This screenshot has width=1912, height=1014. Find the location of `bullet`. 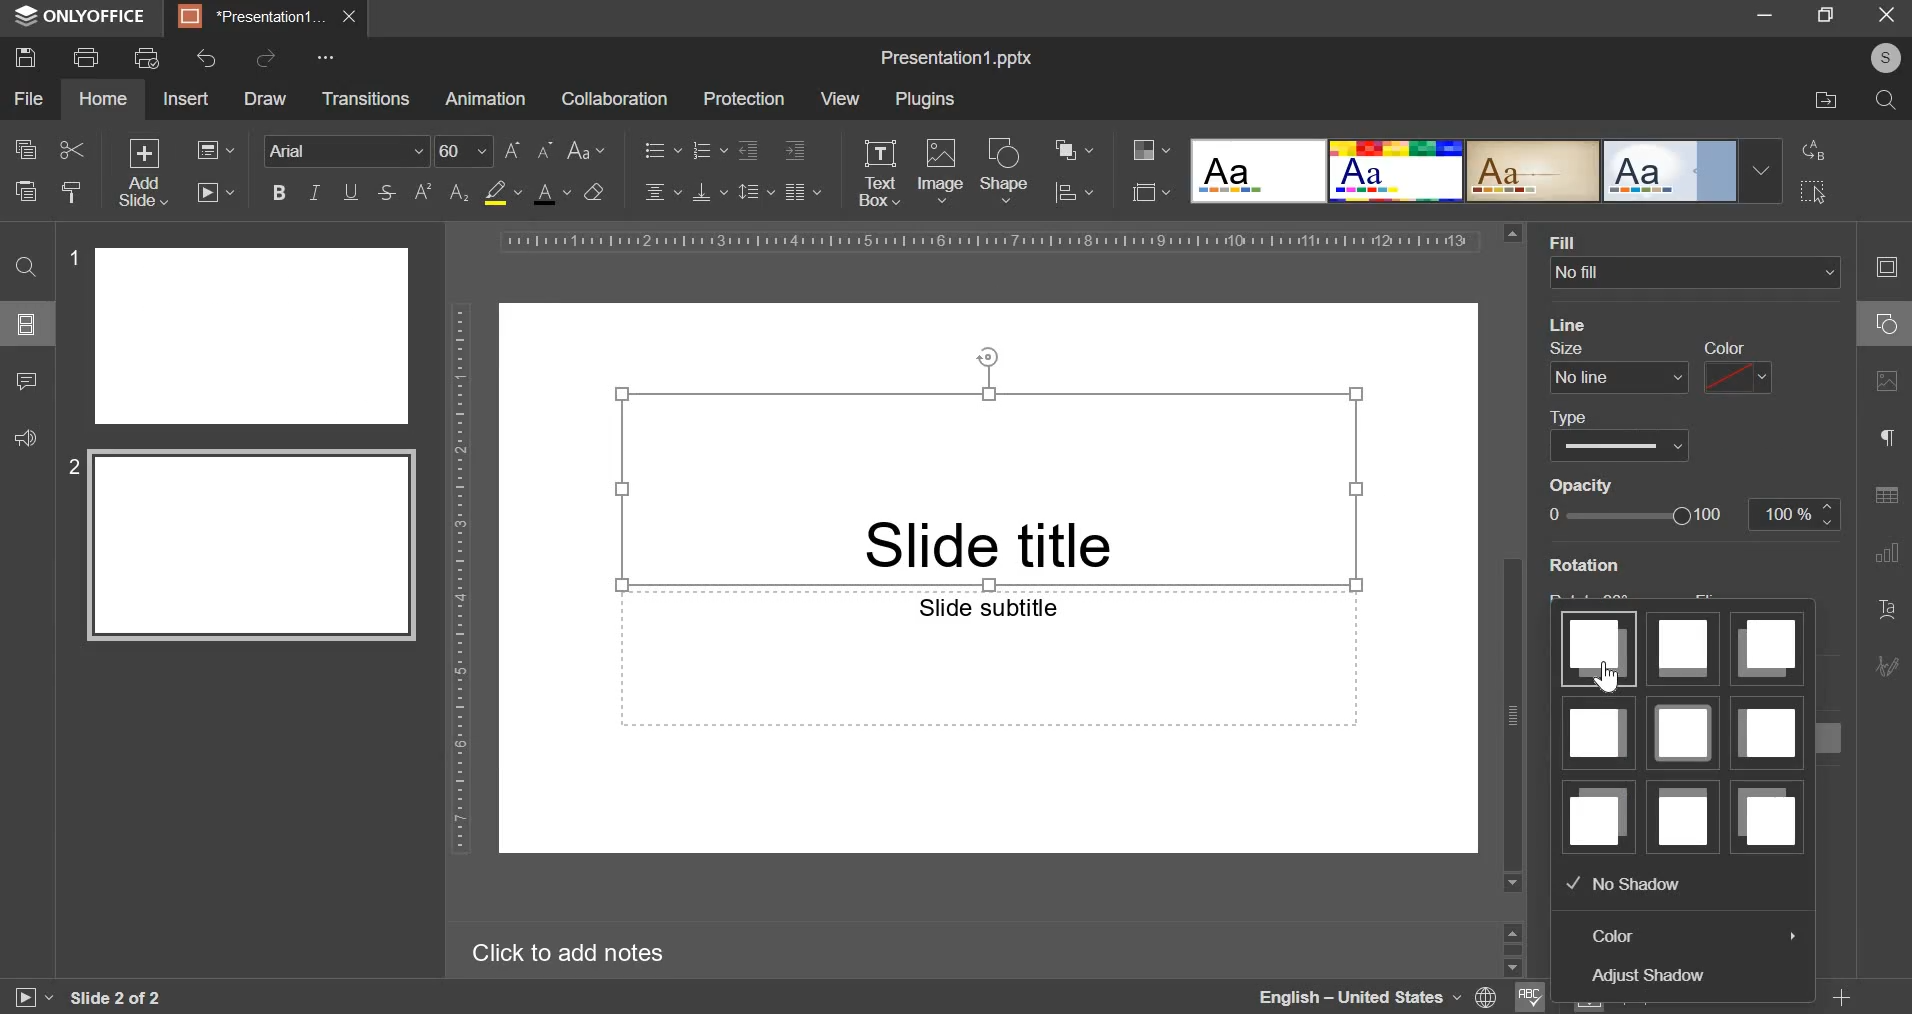

bullet is located at coordinates (661, 148).